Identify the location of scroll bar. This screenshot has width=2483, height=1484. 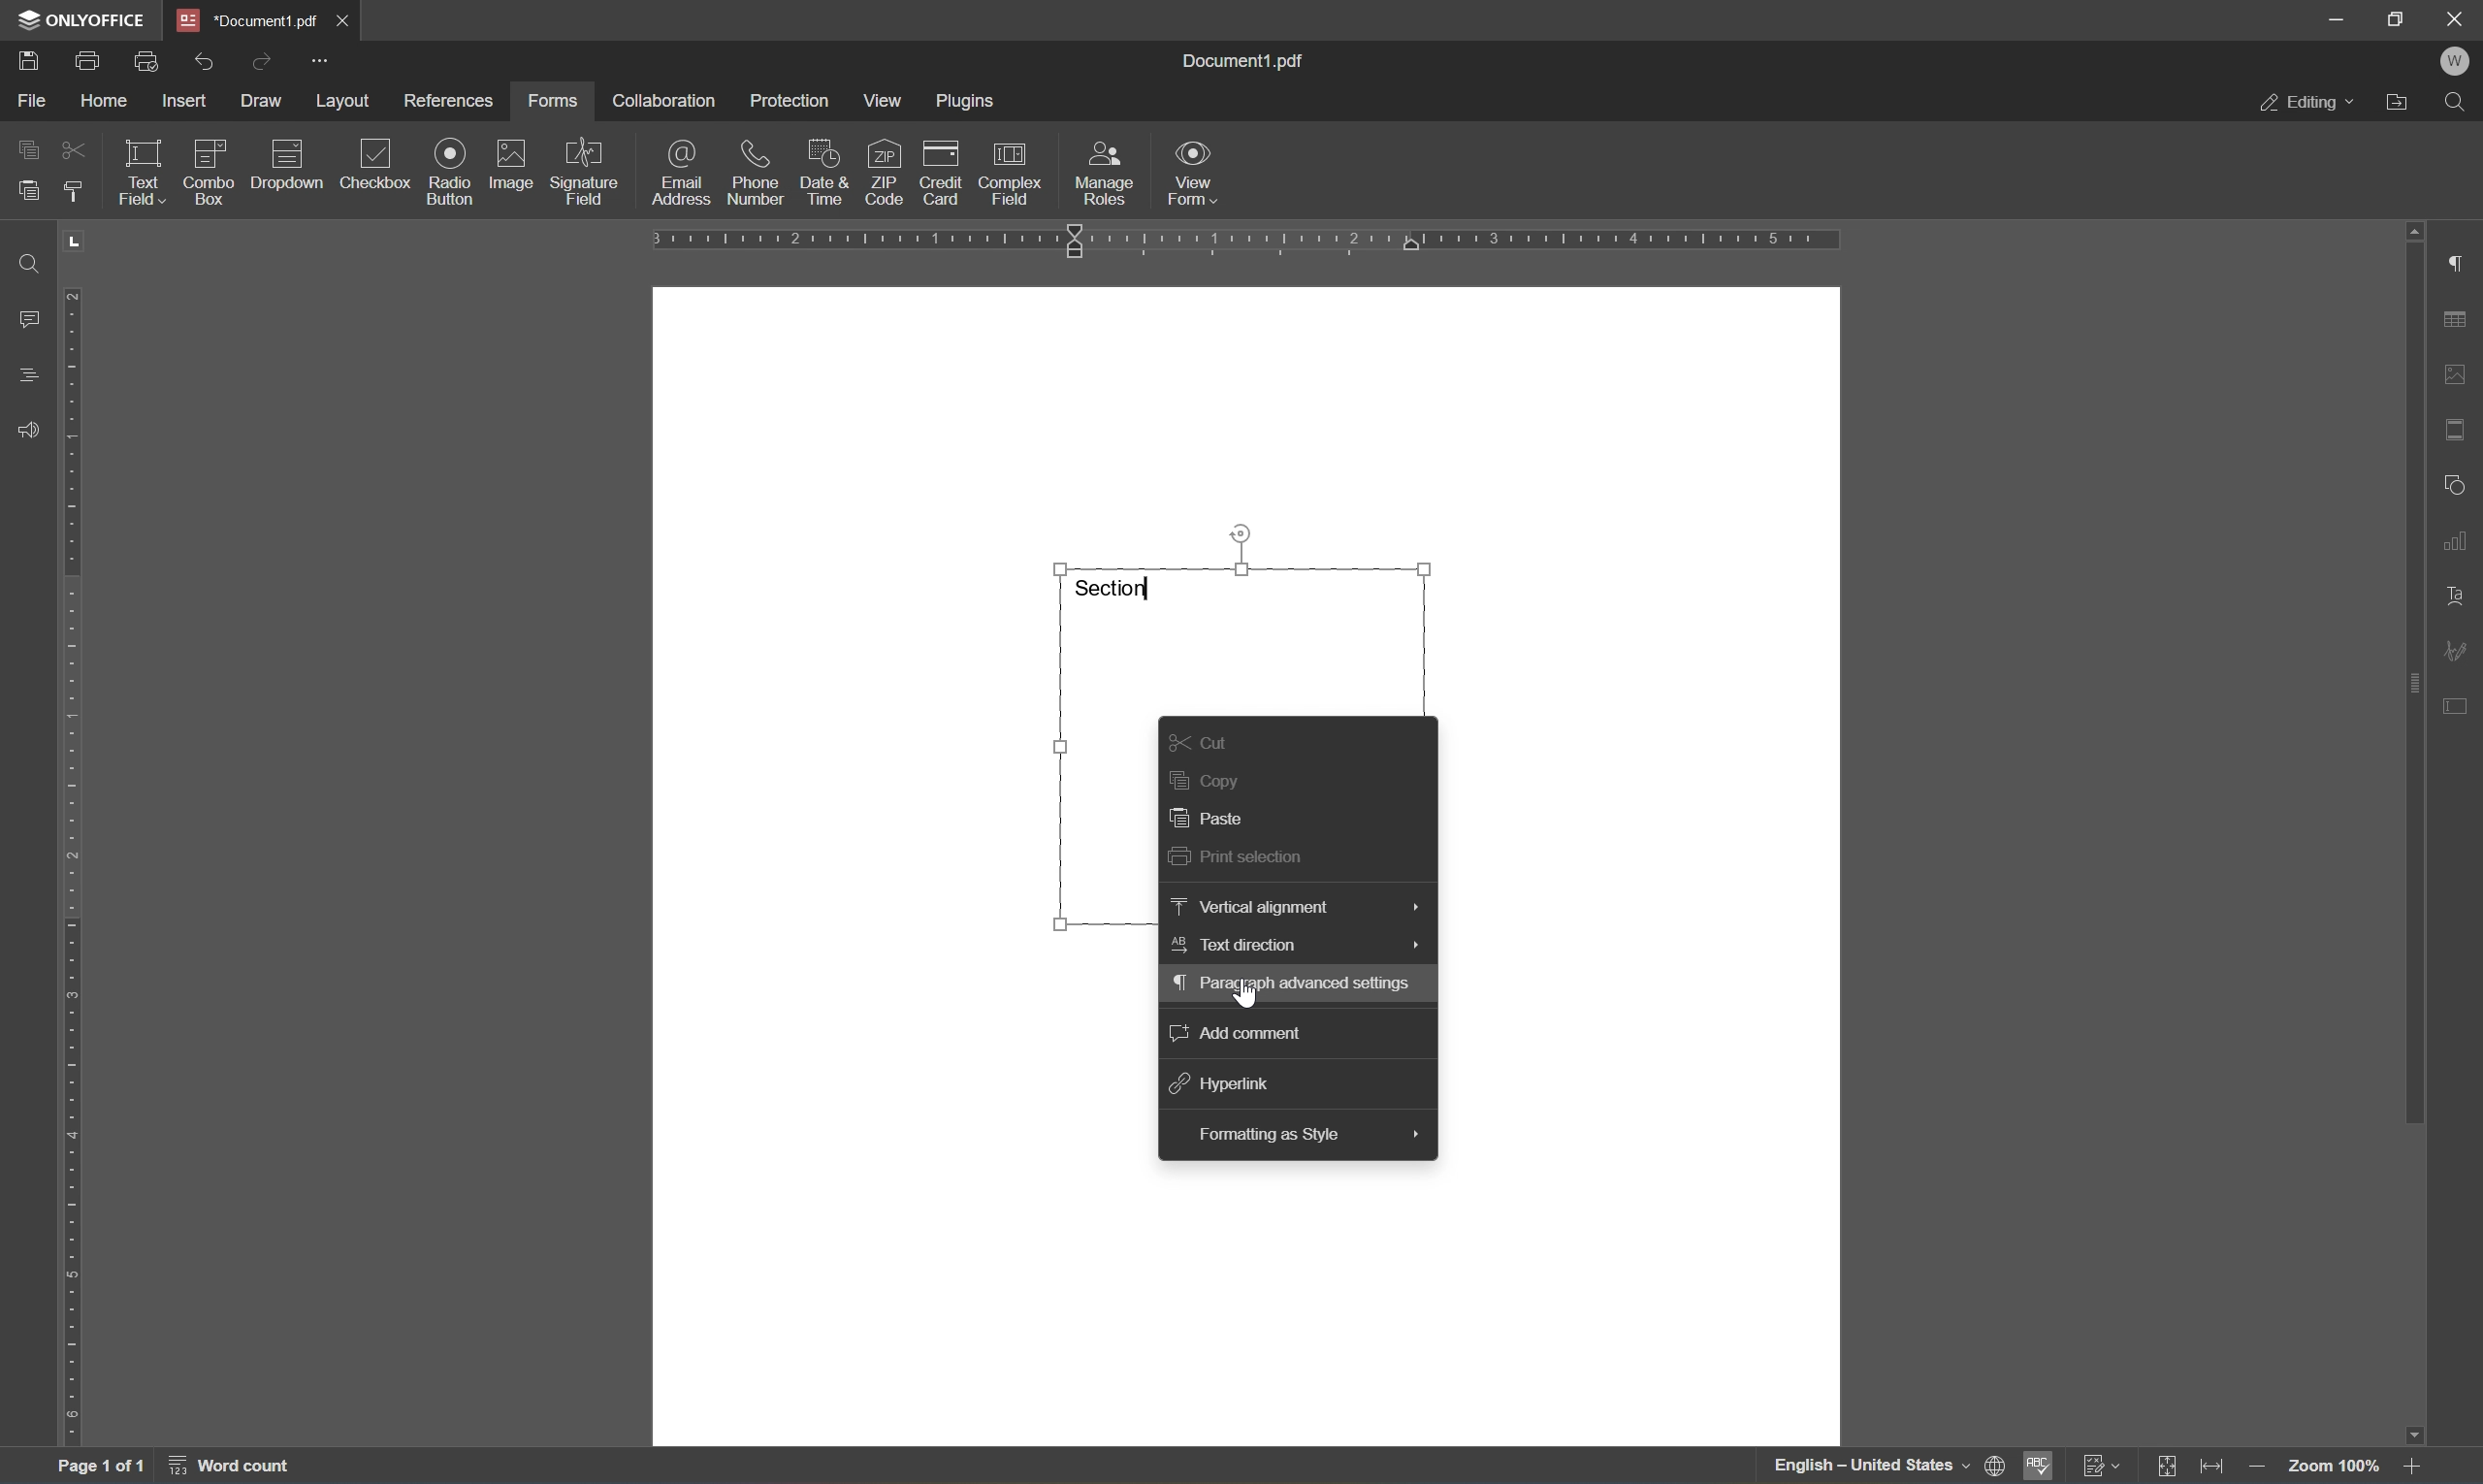
(2412, 673).